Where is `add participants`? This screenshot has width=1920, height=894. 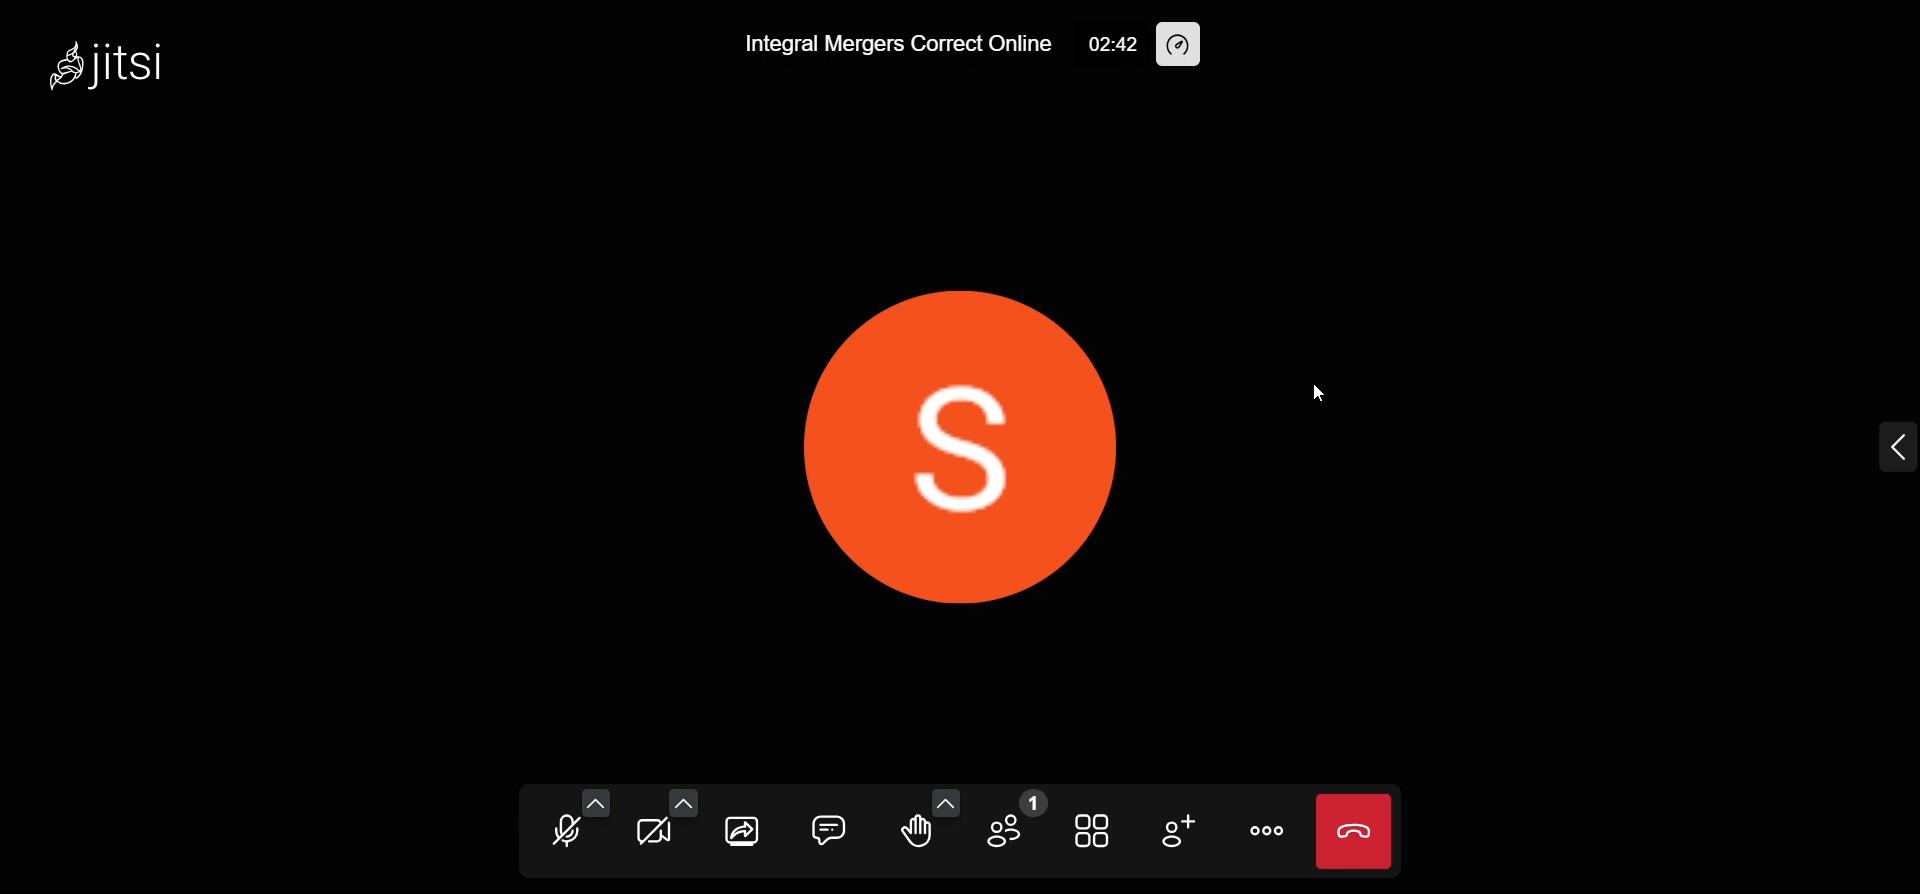 add participants is located at coordinates (1179, 830).